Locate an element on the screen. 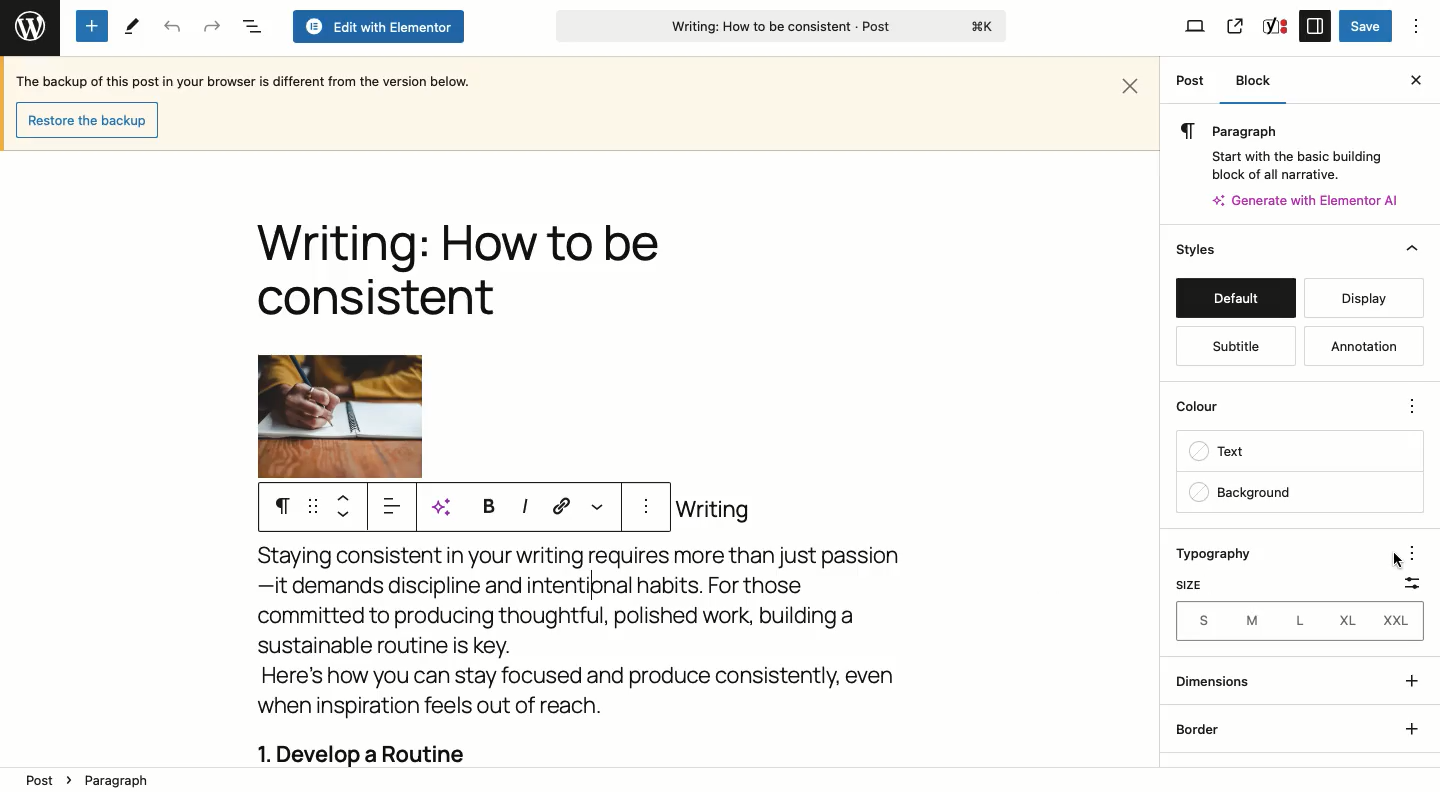  Title is located at coordinates (457, 274).